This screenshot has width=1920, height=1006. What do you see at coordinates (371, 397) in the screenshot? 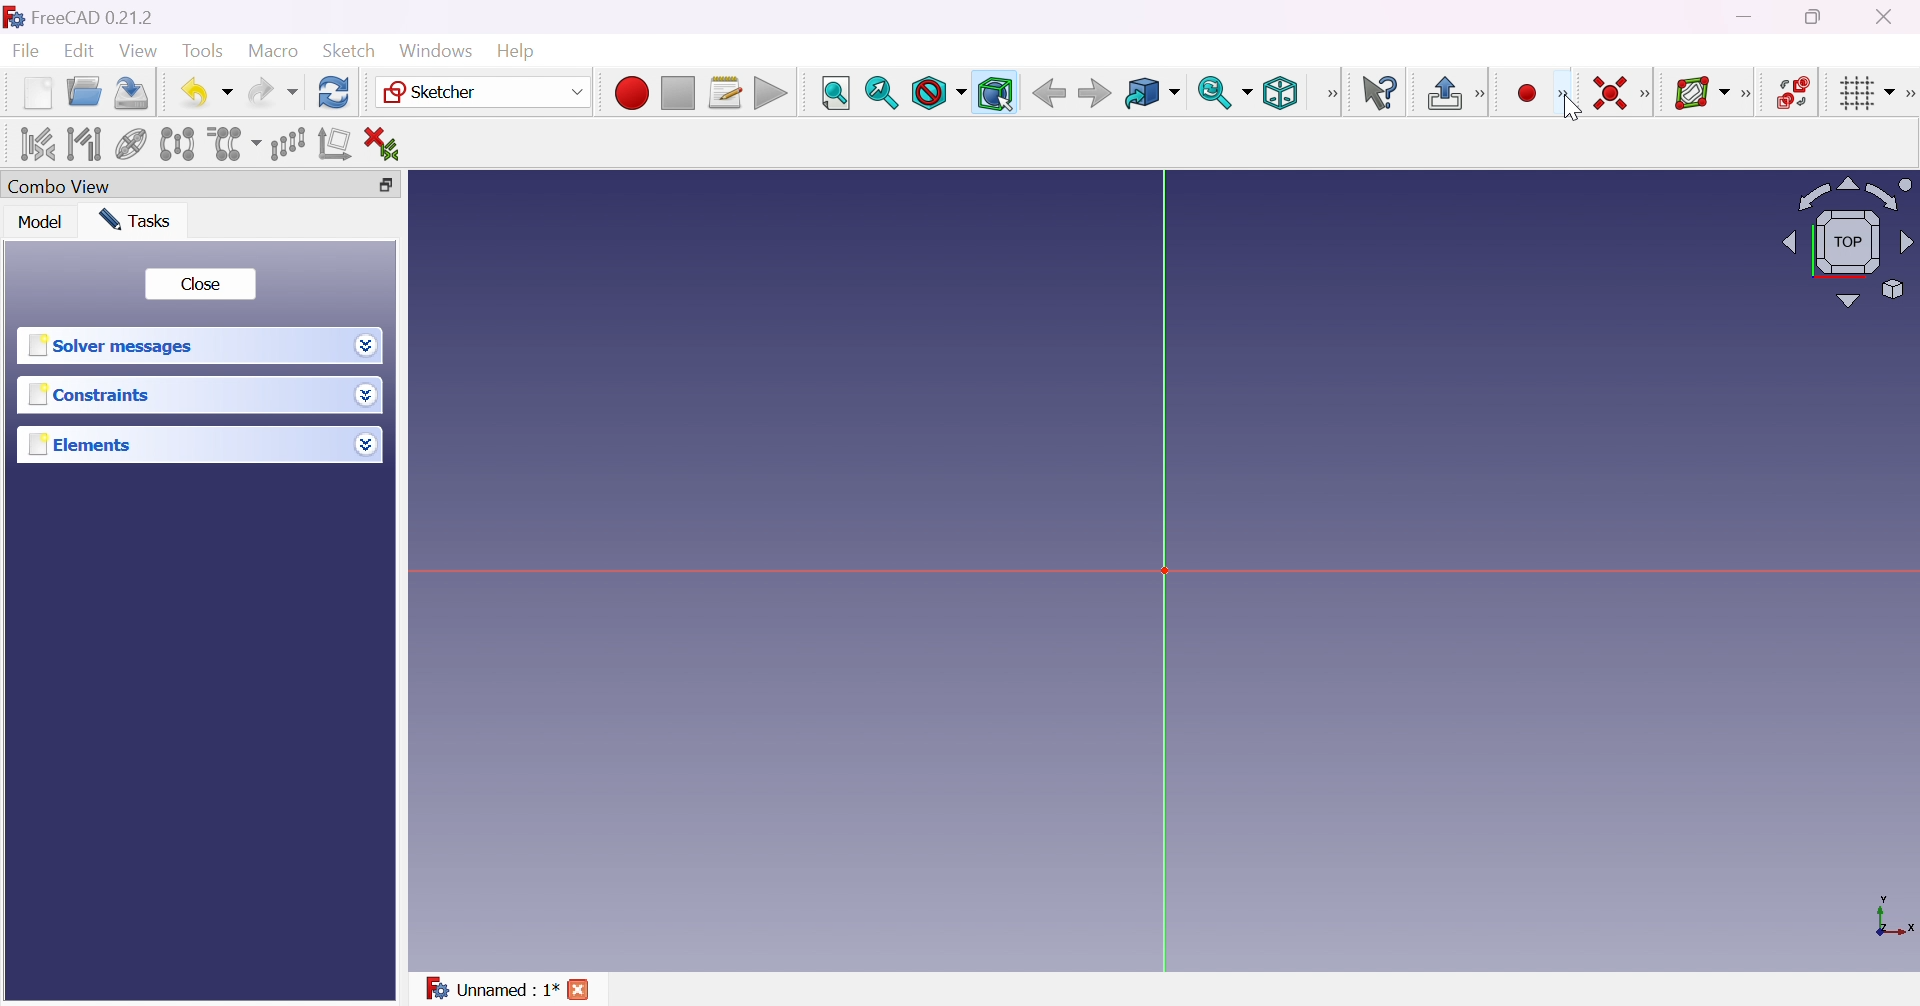
I see `Drop down` at bounding box center [371, 397].